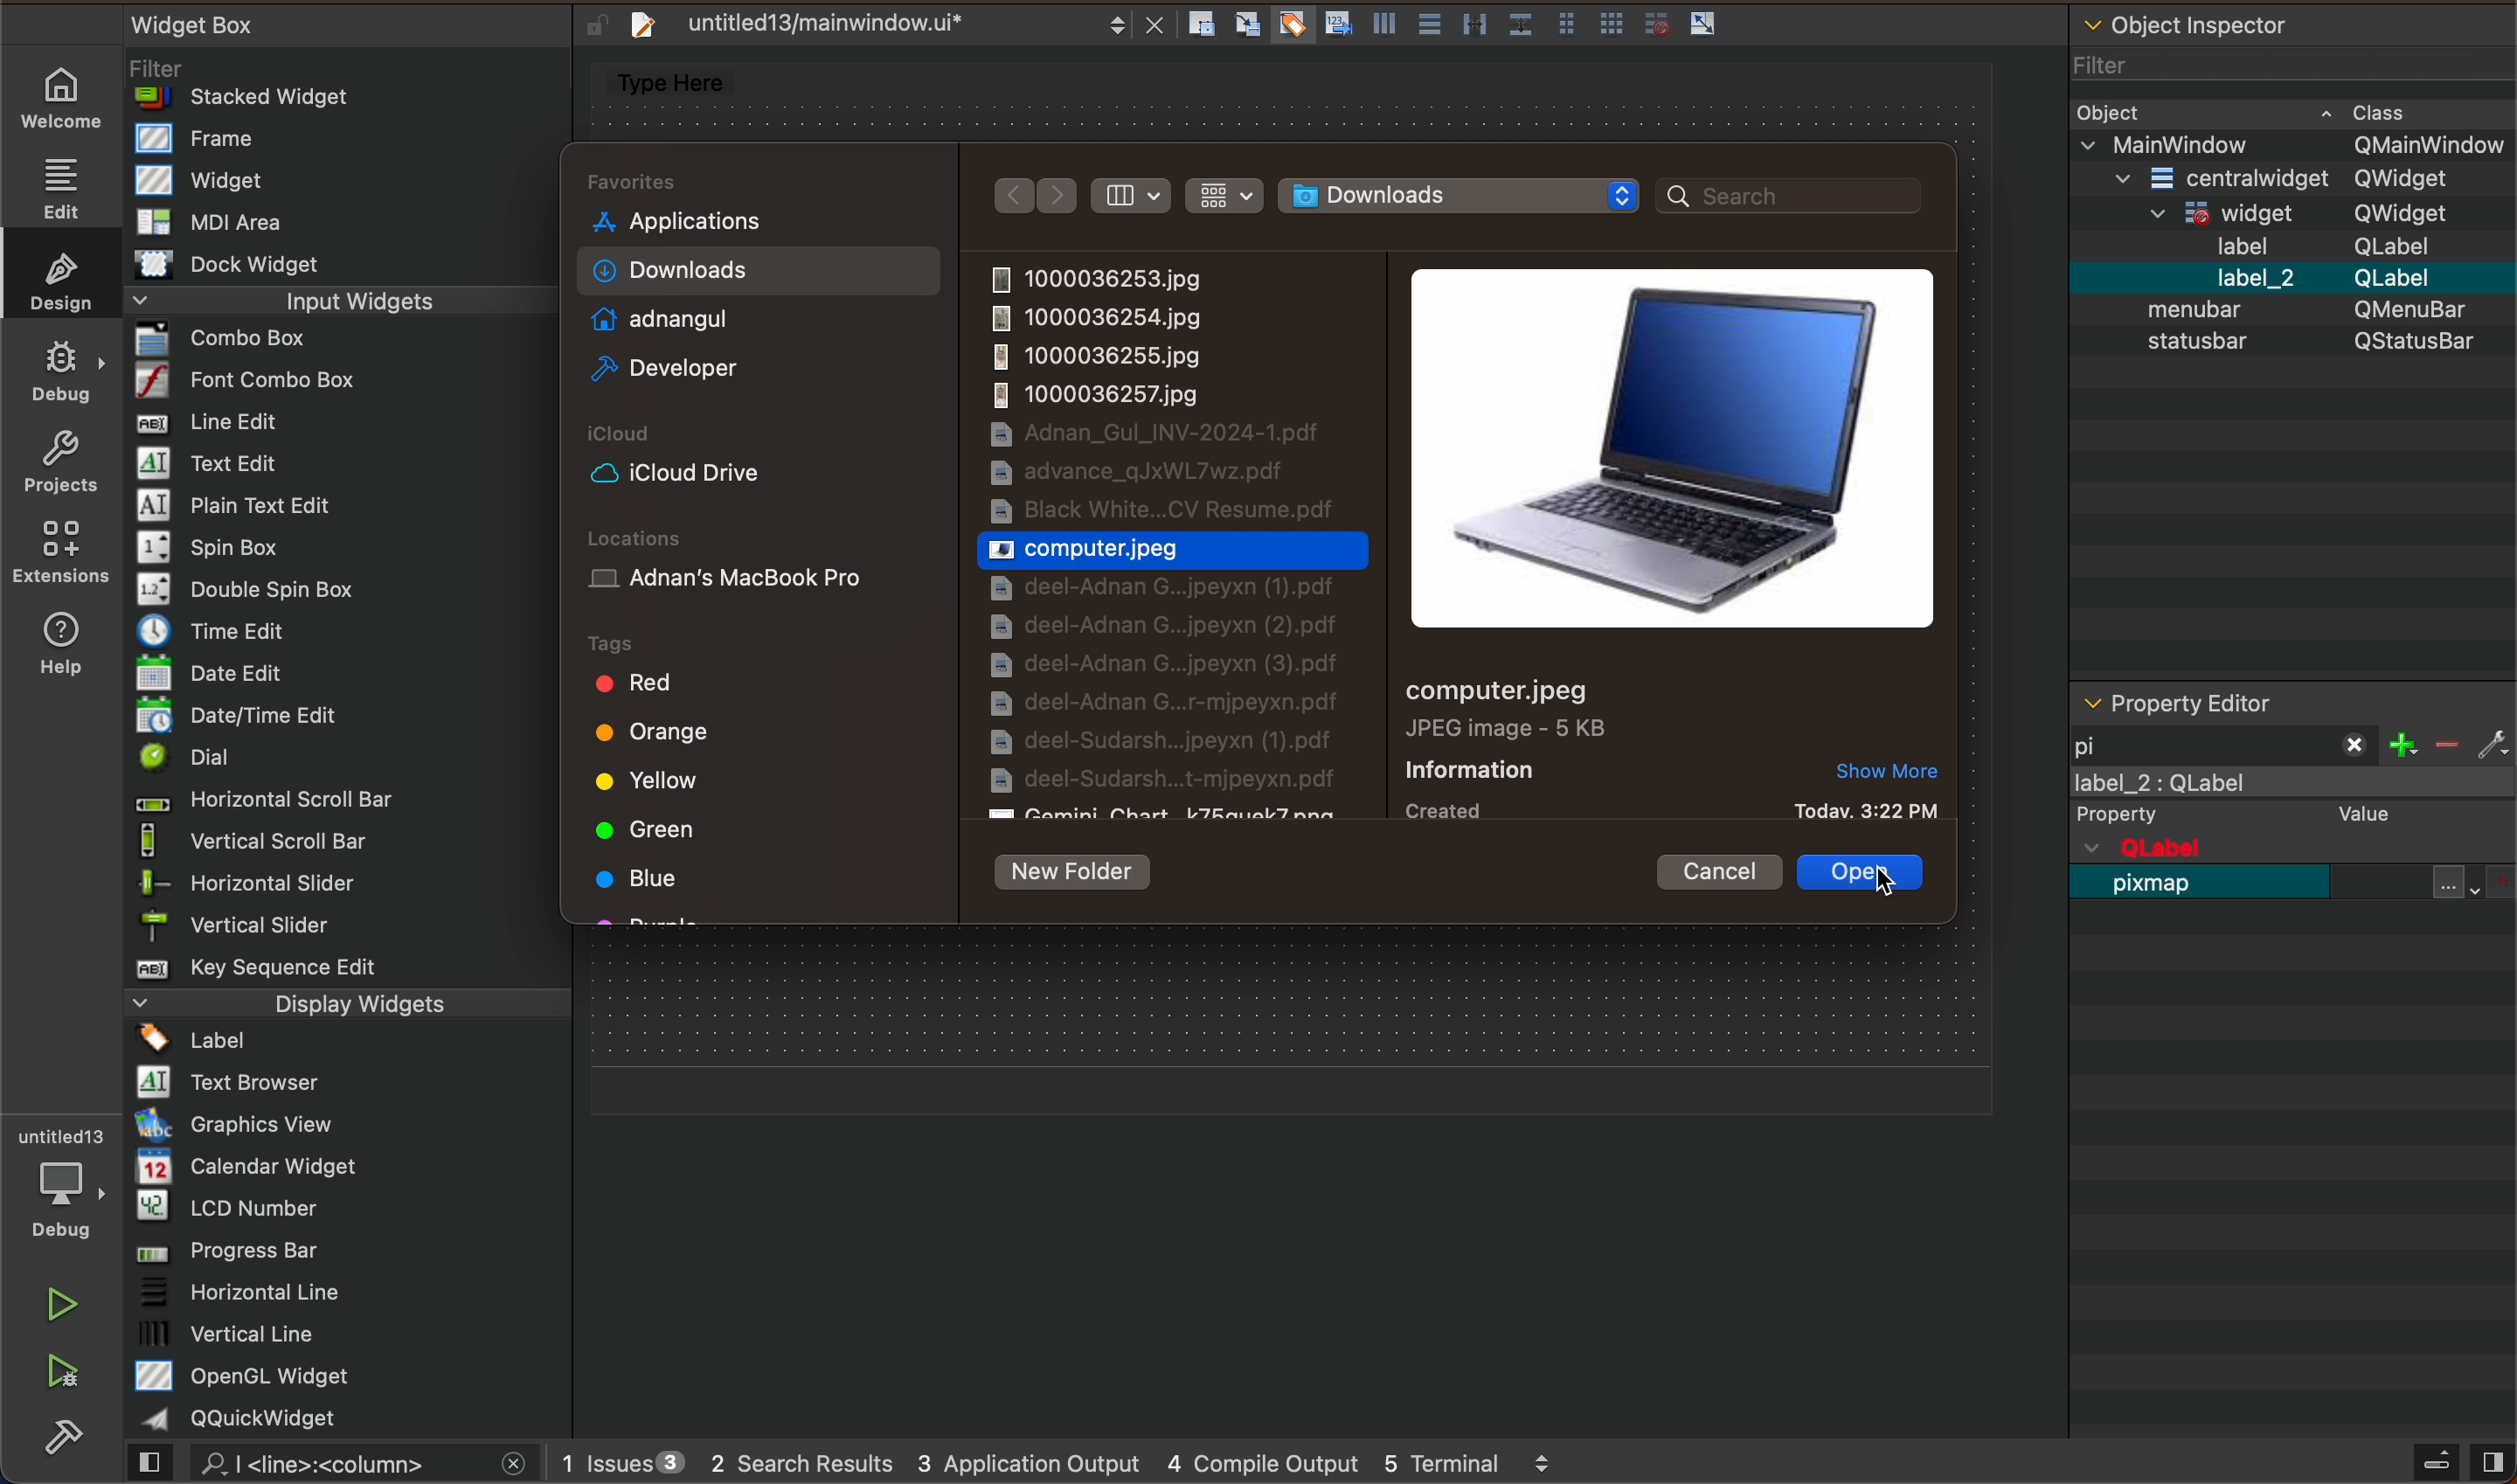 This screenshot has width=2517, height=1484. I want to click on location, so click(754, 571).